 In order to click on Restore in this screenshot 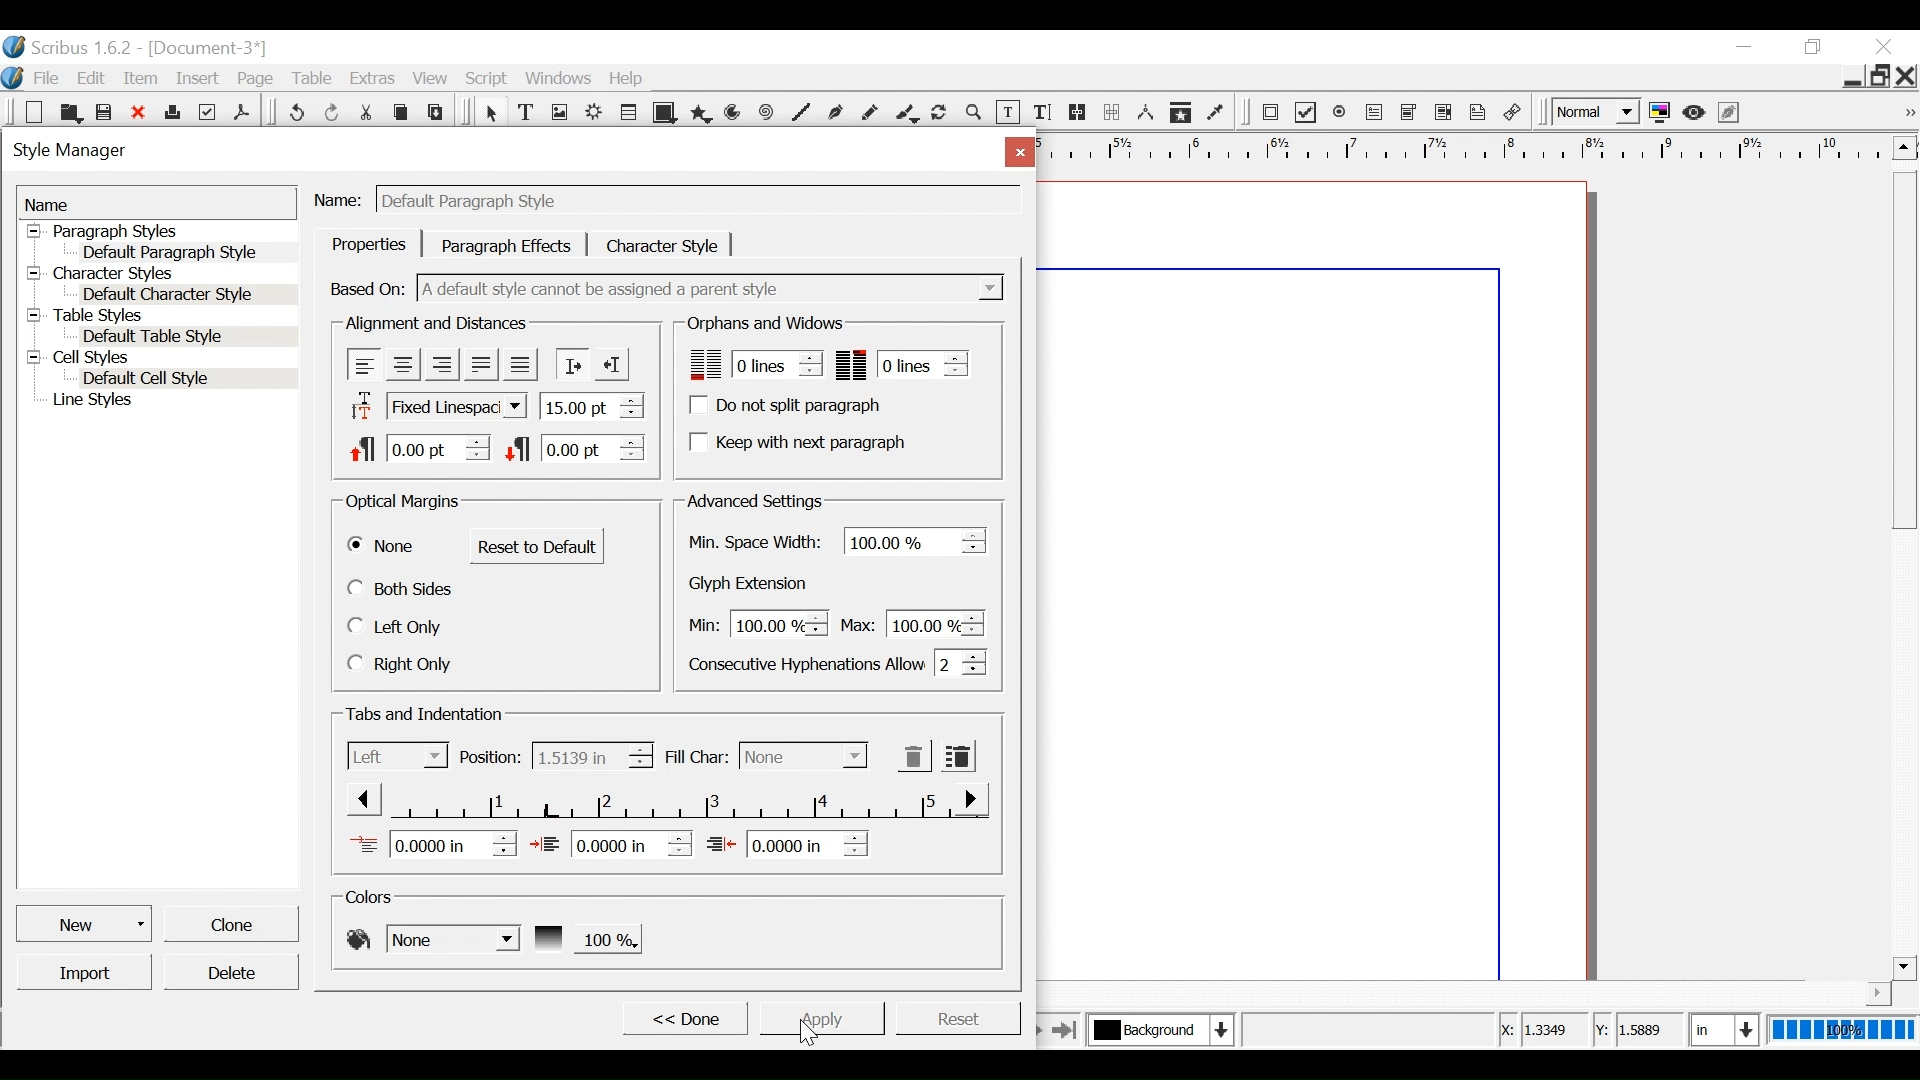, I will do `click(1880, 74)`.